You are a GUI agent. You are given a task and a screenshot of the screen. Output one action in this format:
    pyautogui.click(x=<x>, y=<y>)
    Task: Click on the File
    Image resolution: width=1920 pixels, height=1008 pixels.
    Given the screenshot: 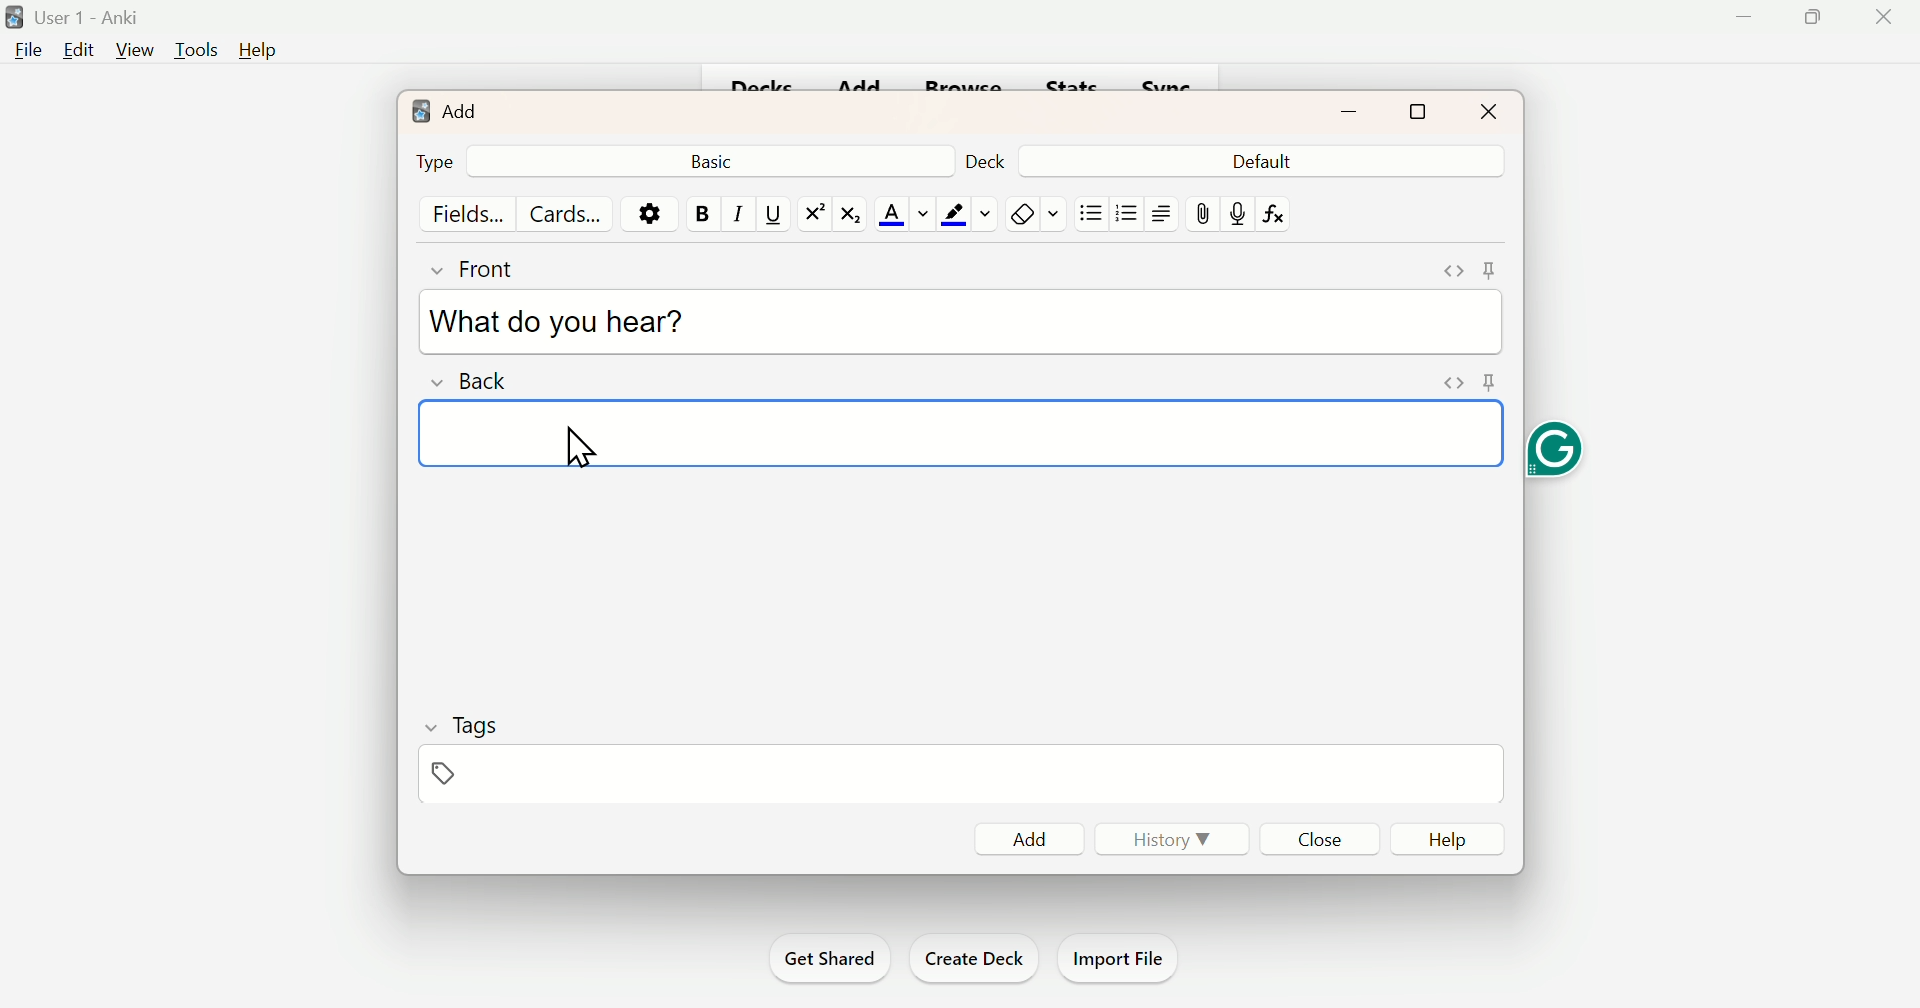 What is the action you would take?
    pyautogui.click(x=27, y=54)
    